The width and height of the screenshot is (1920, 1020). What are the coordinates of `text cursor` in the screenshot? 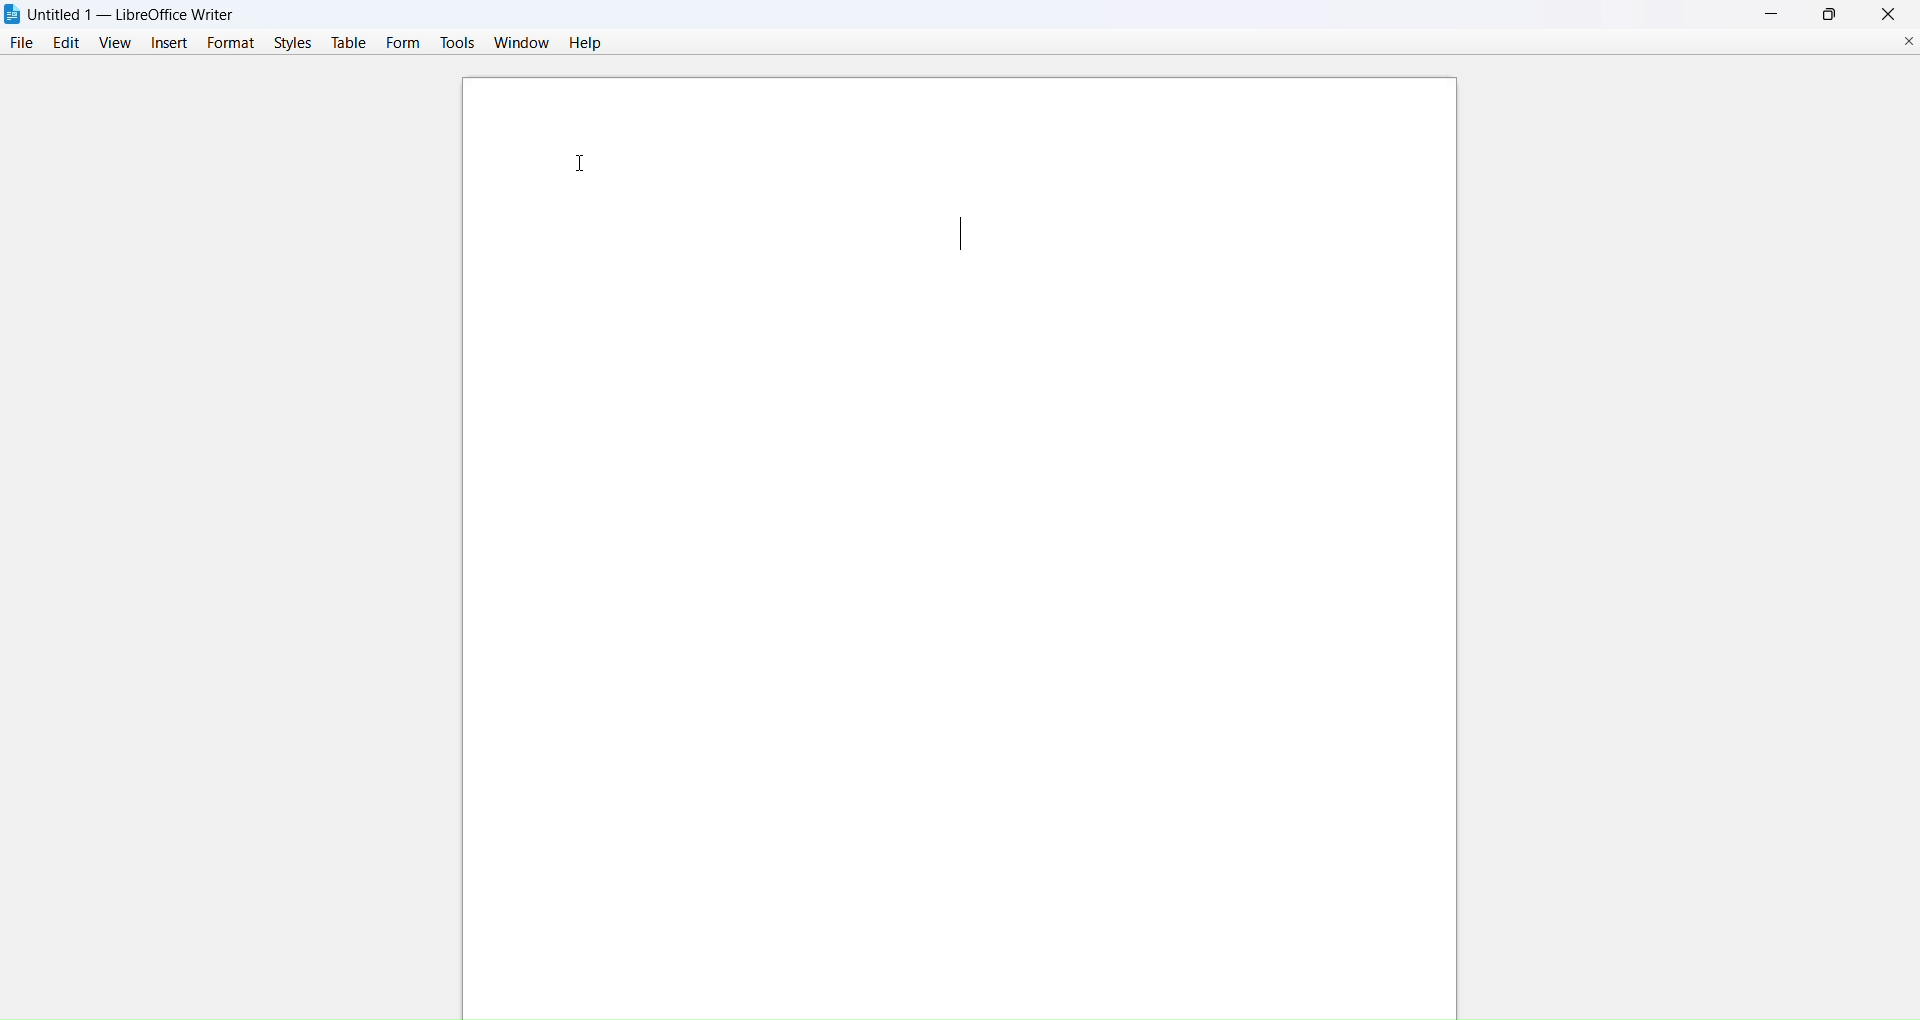 It's located at (958, 240).